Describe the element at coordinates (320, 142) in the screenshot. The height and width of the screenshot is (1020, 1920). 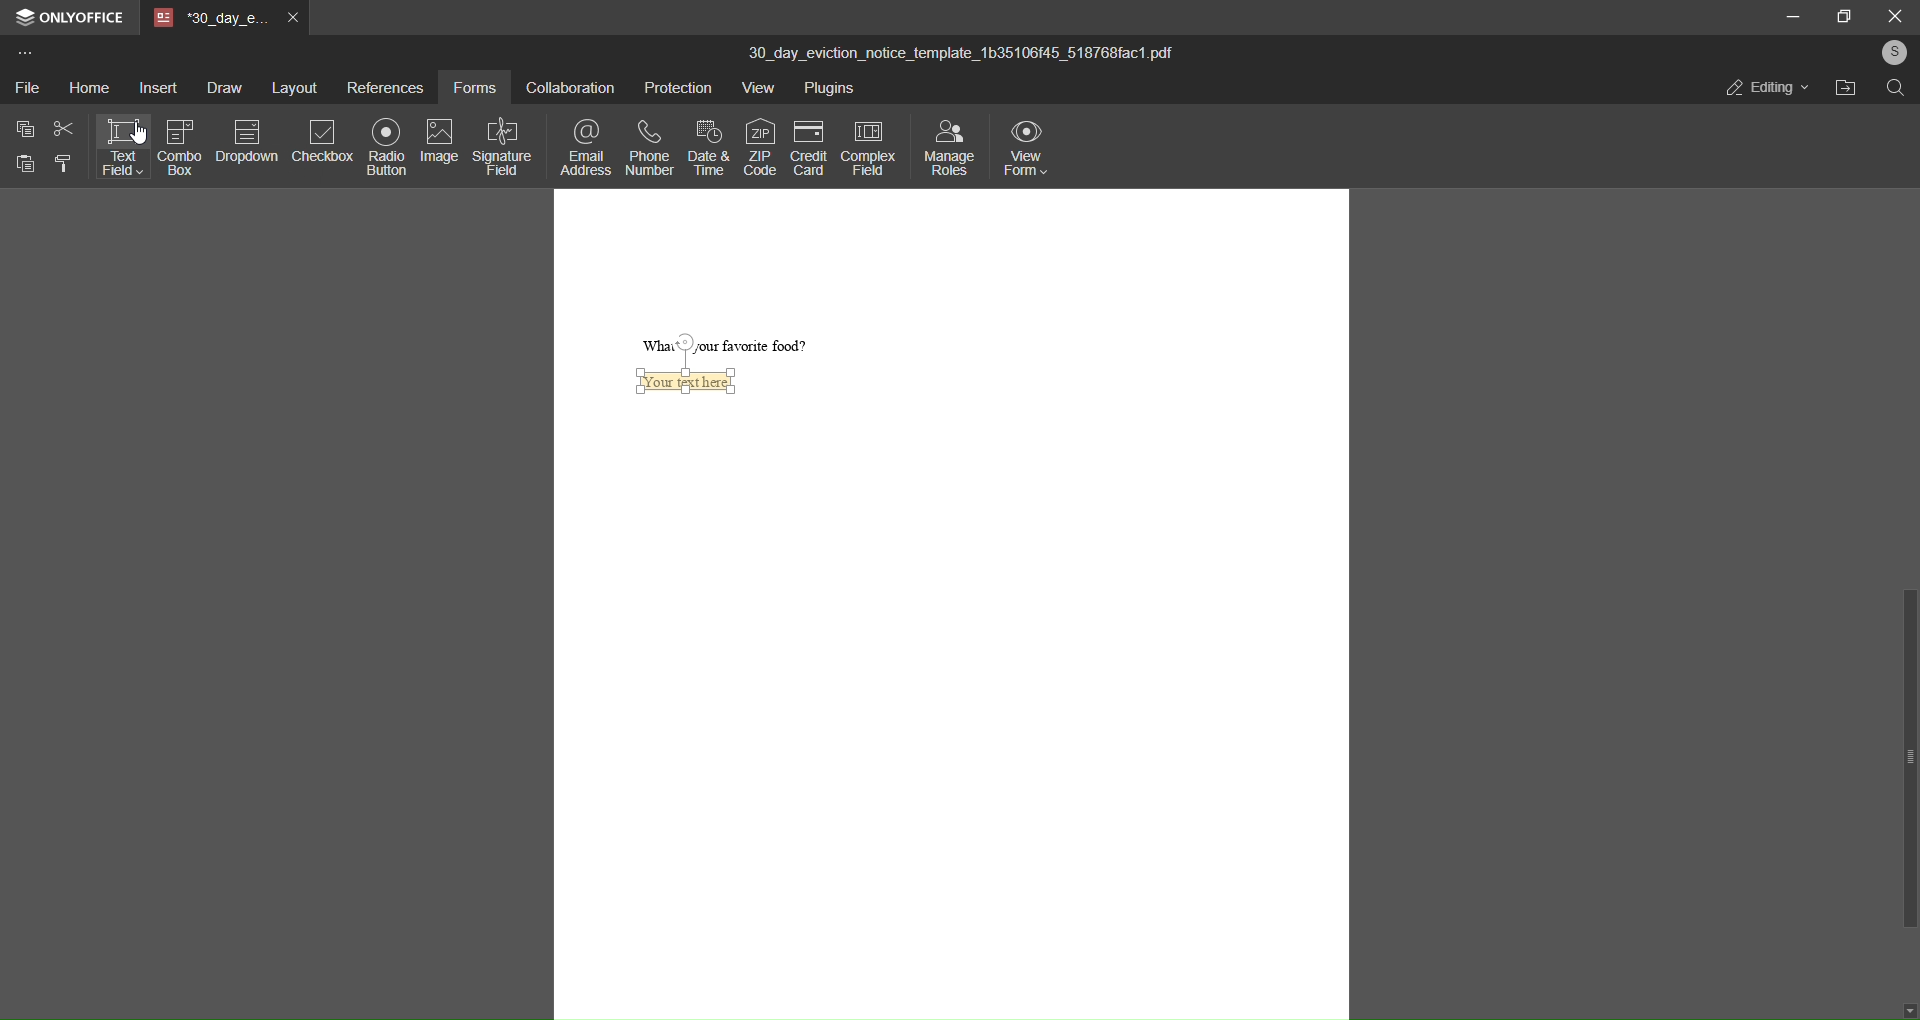
I see `checkbox` at that location.